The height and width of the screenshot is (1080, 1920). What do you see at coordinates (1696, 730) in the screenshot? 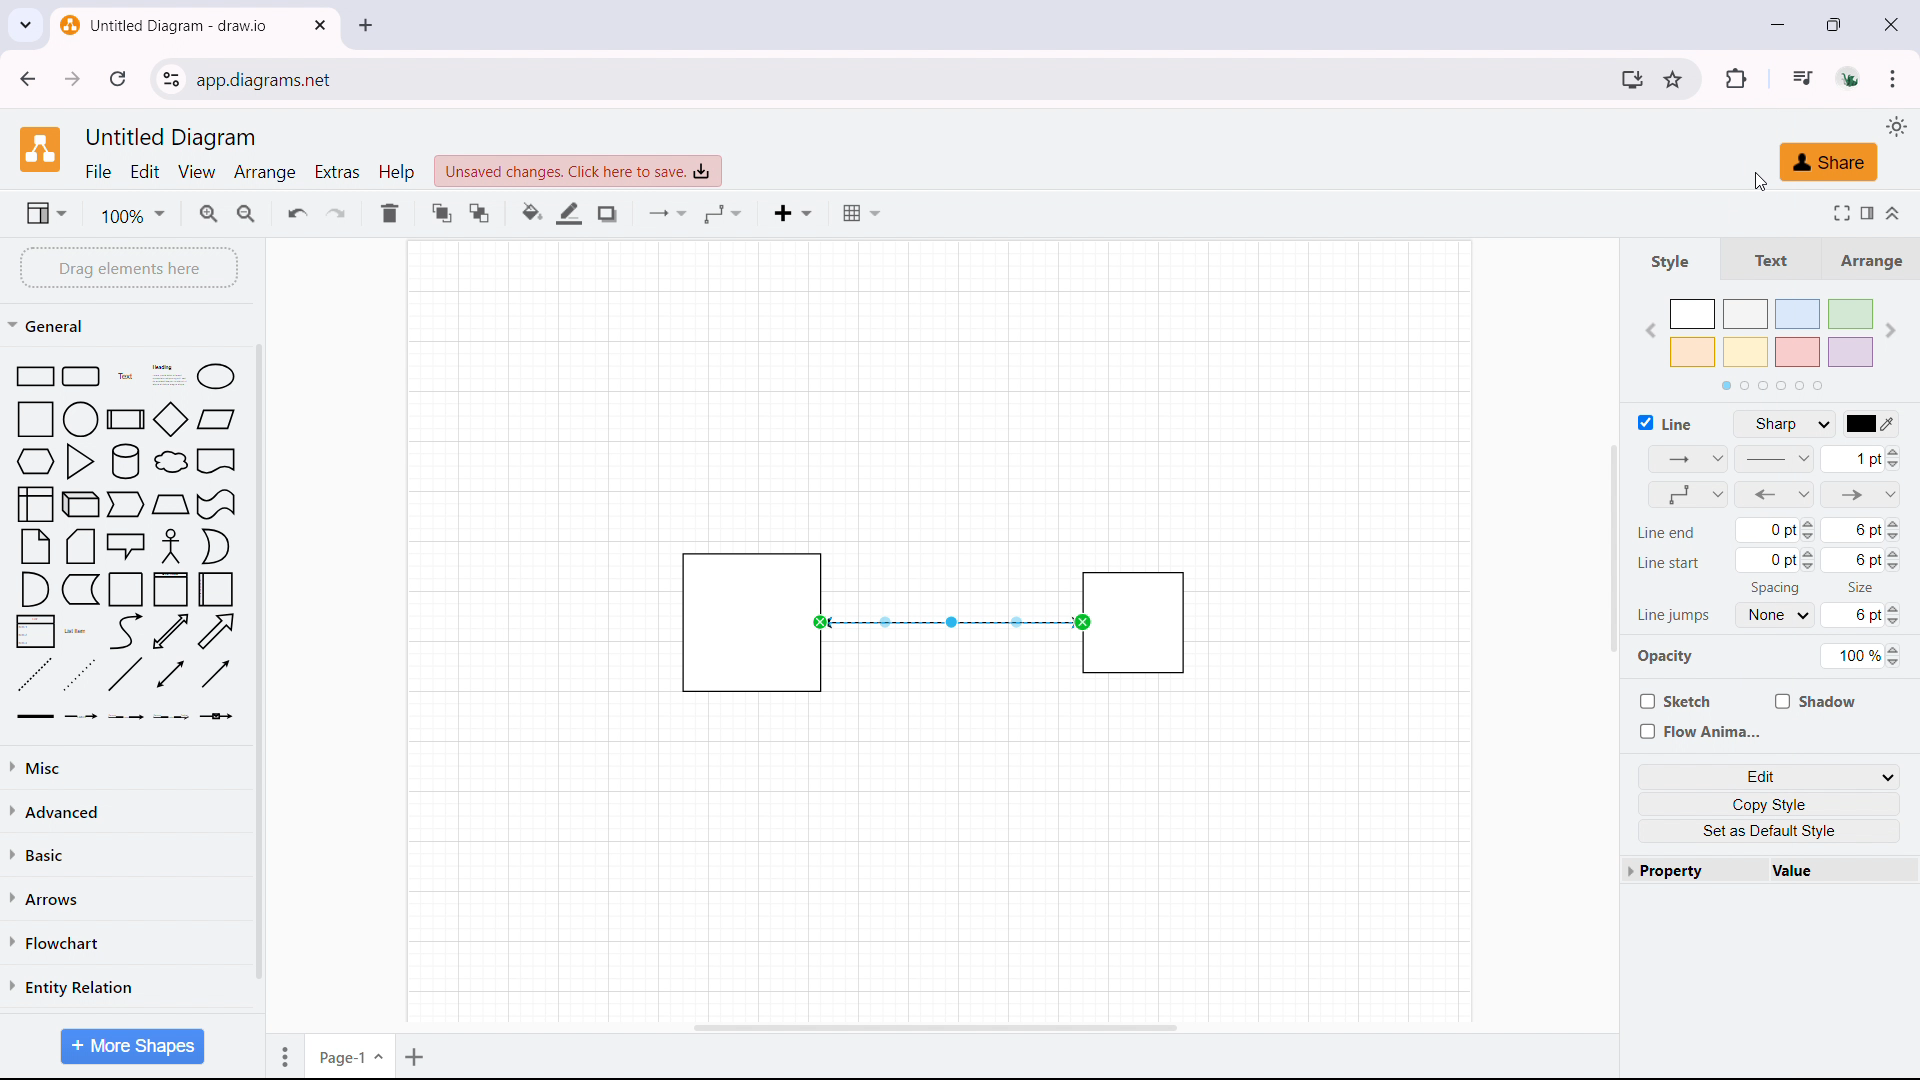
I see `flow anima` at bounding box center [1696, 730].